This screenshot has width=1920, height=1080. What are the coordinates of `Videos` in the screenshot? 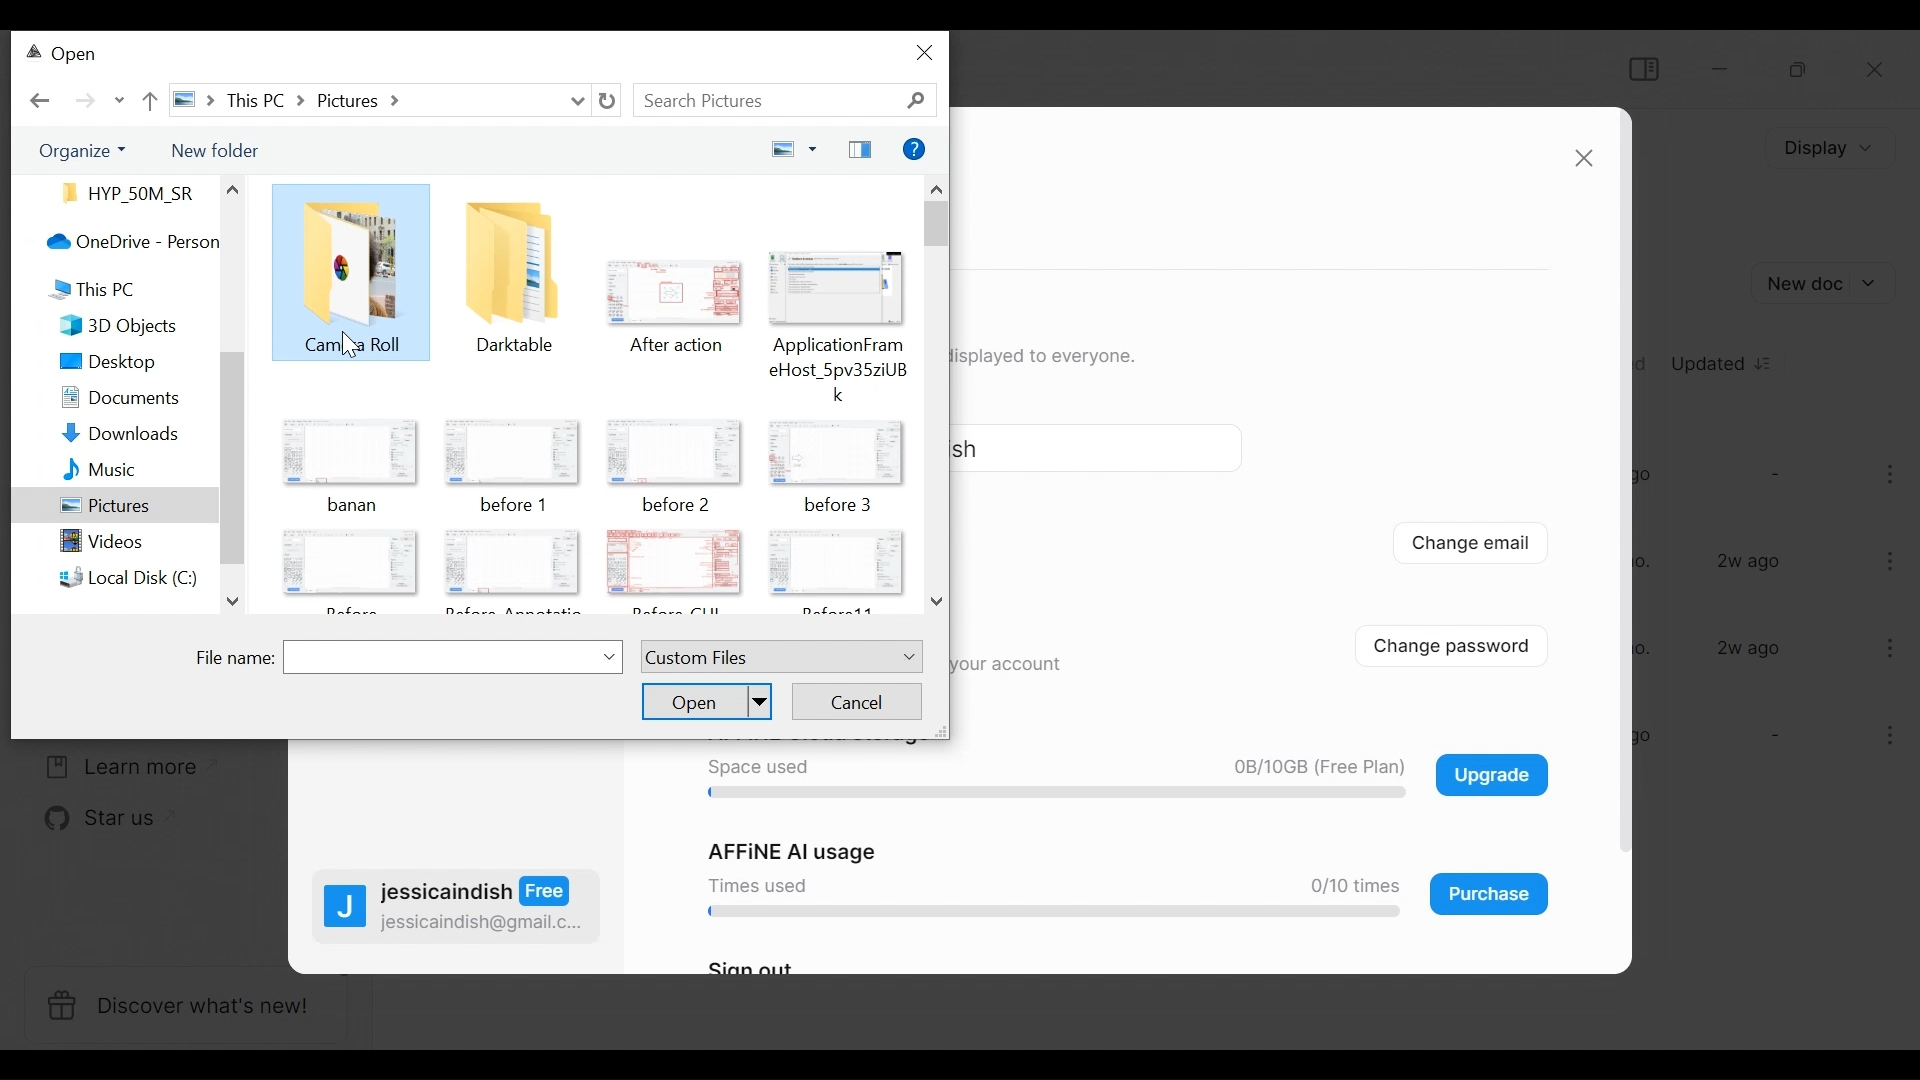 It's located at (87, 546).